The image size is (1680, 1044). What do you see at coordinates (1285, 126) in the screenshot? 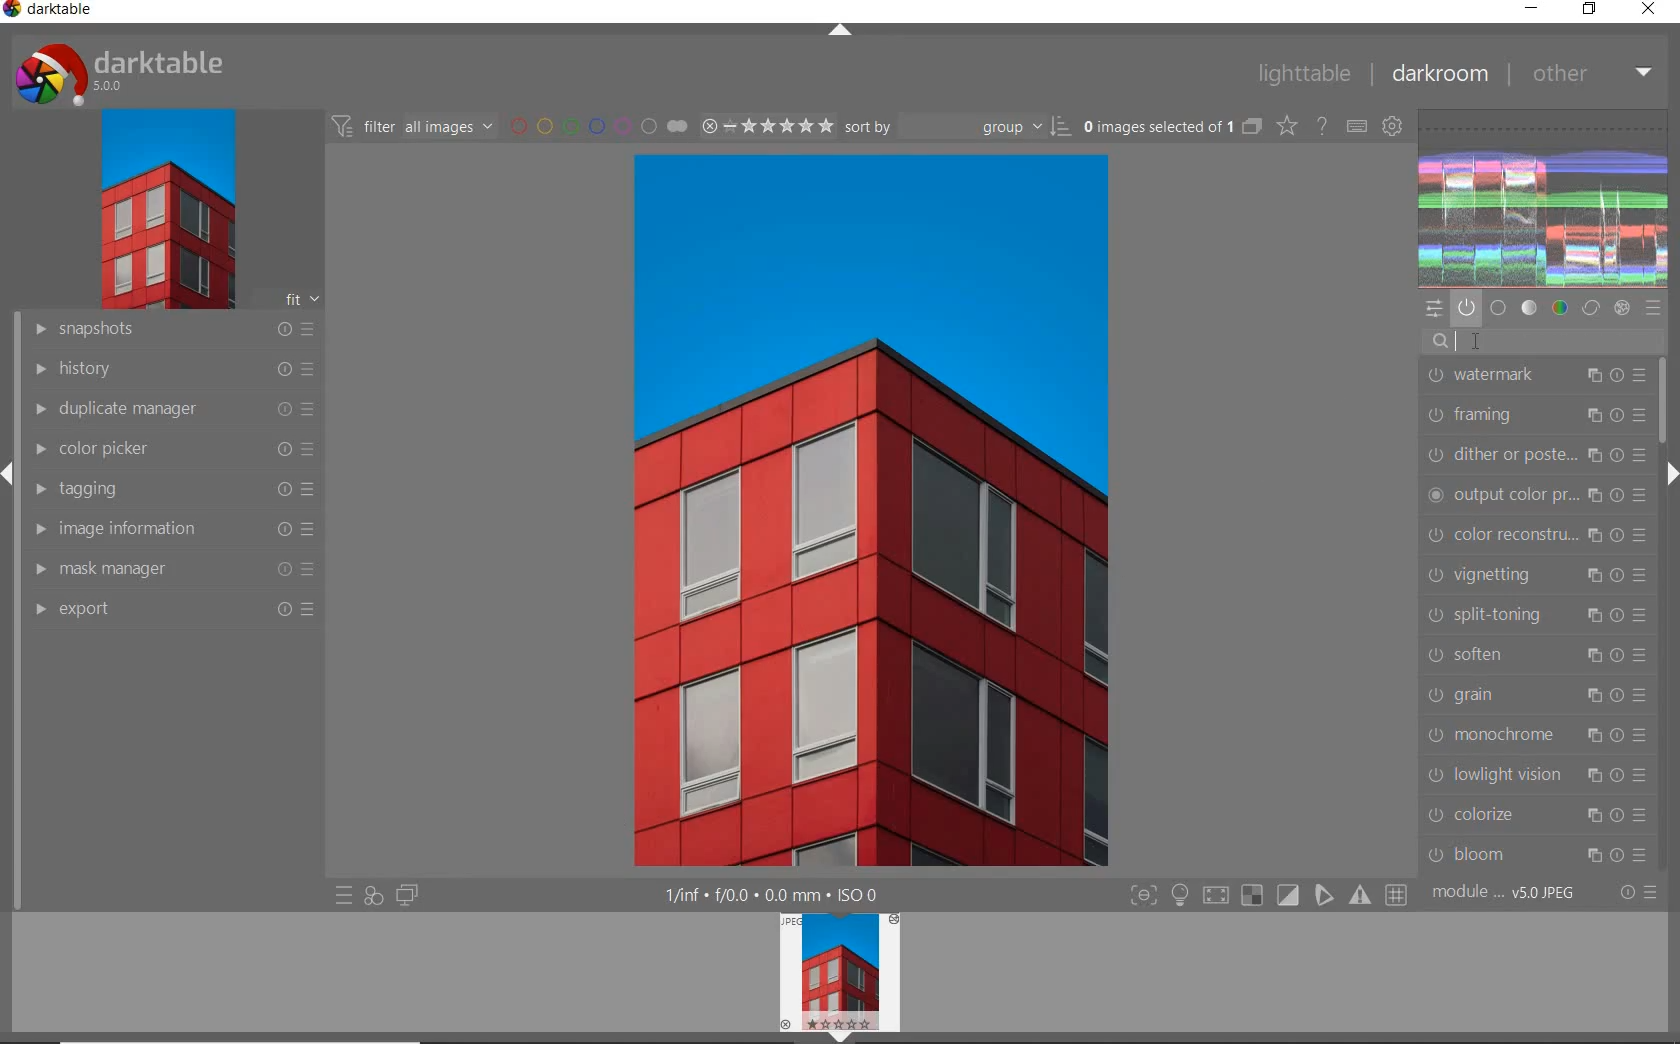
I see `change type of overlay` at bounding box center [1285, 126].